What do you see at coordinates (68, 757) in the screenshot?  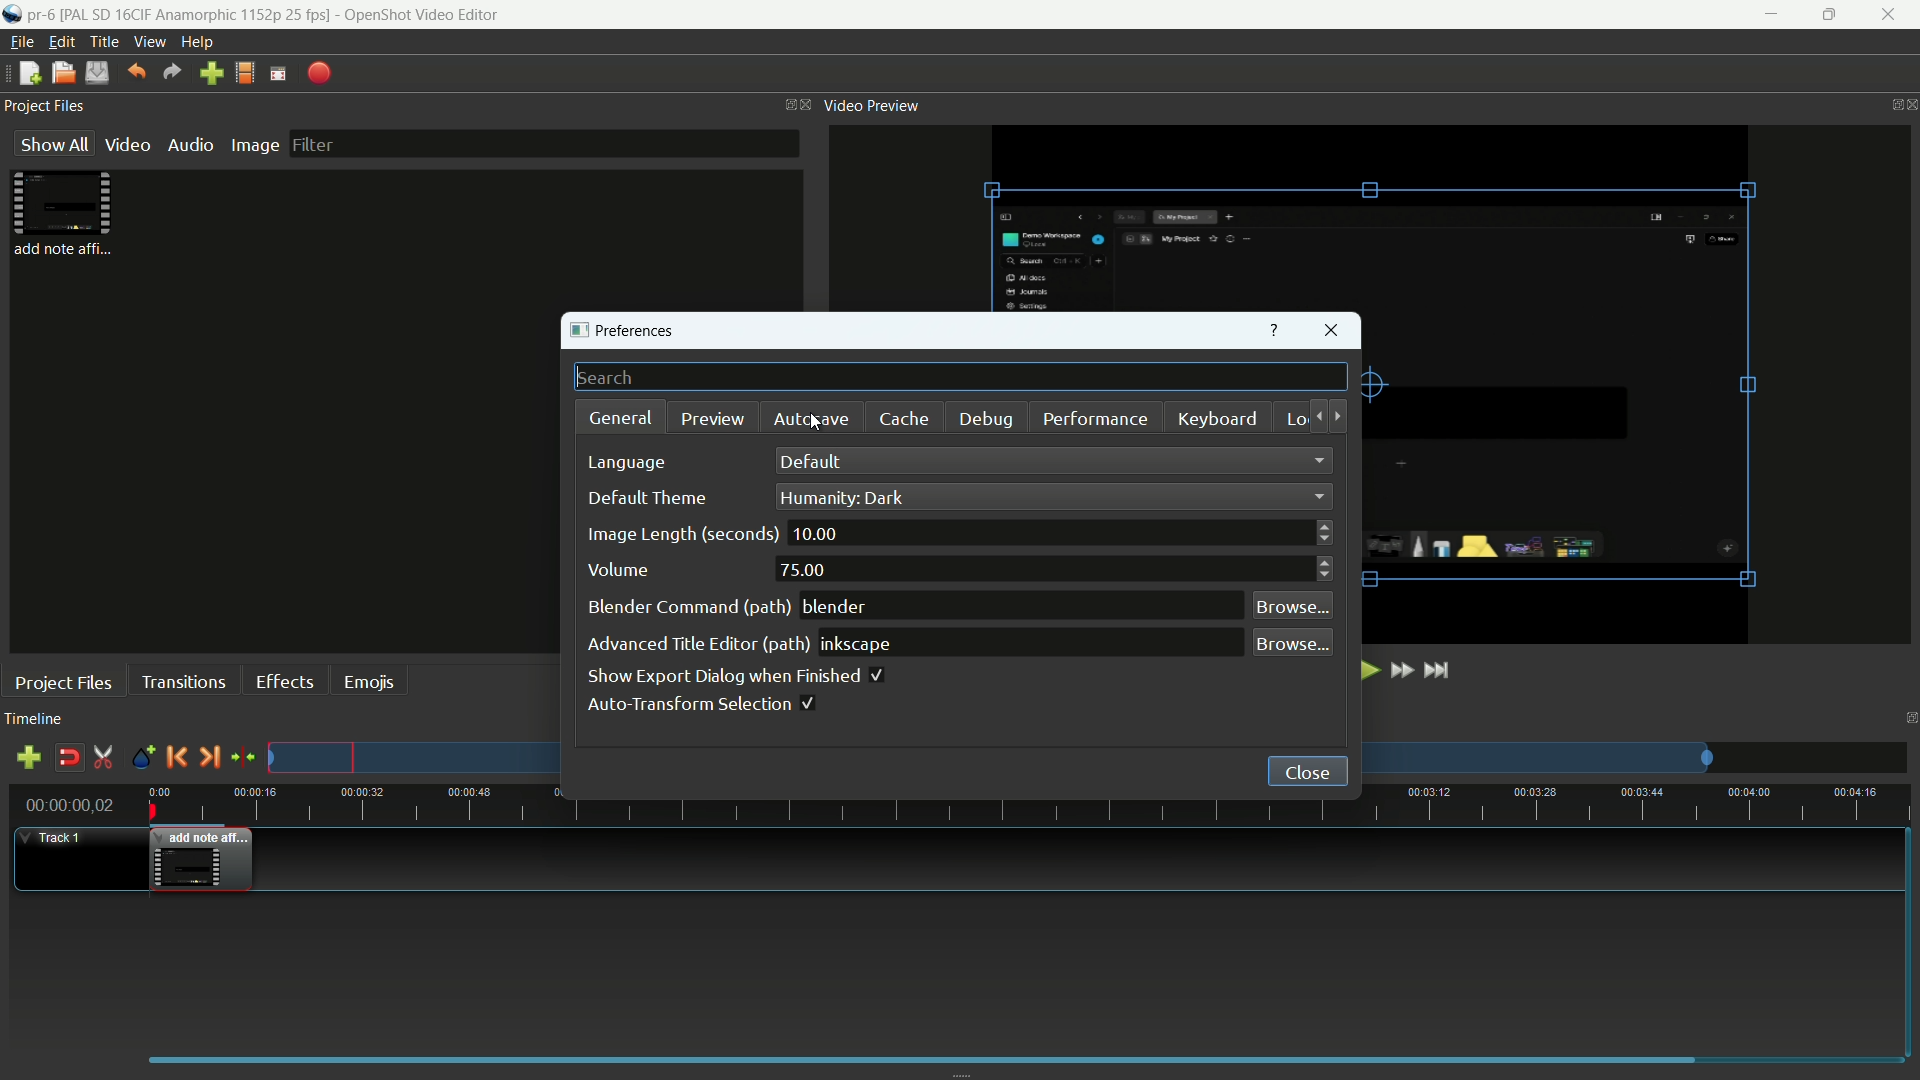 I see `disable snap` at bounding box center [68, 757].